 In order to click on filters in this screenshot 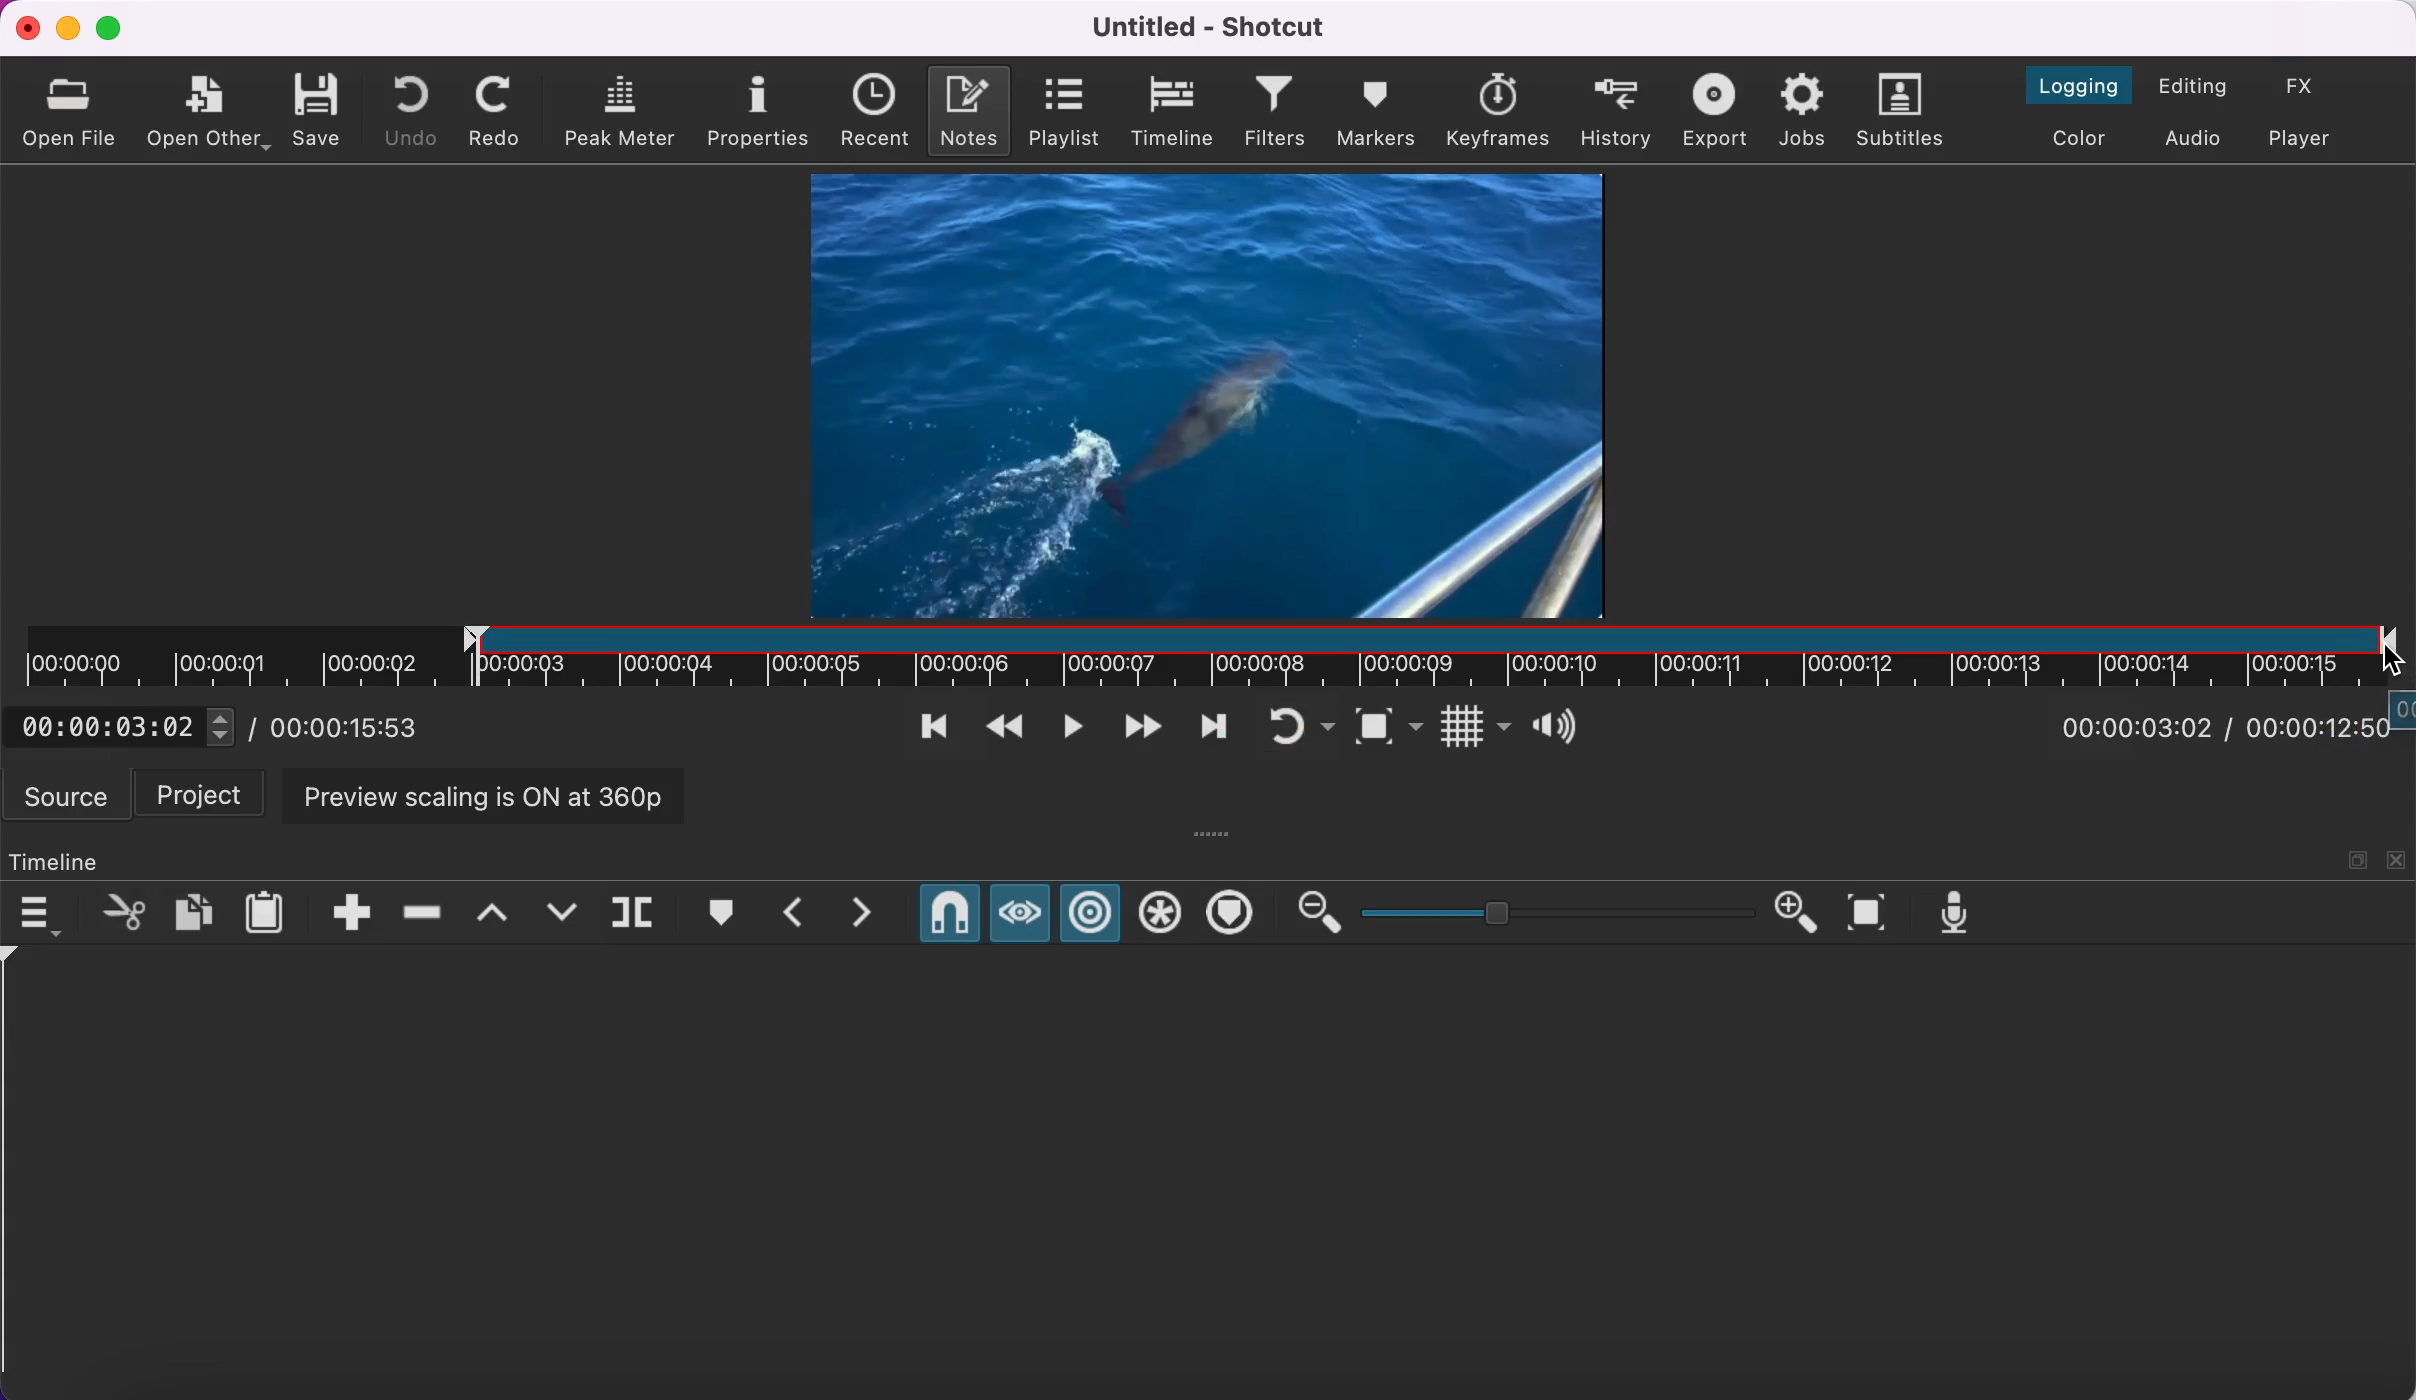, I will do `click(1276, 112)`.